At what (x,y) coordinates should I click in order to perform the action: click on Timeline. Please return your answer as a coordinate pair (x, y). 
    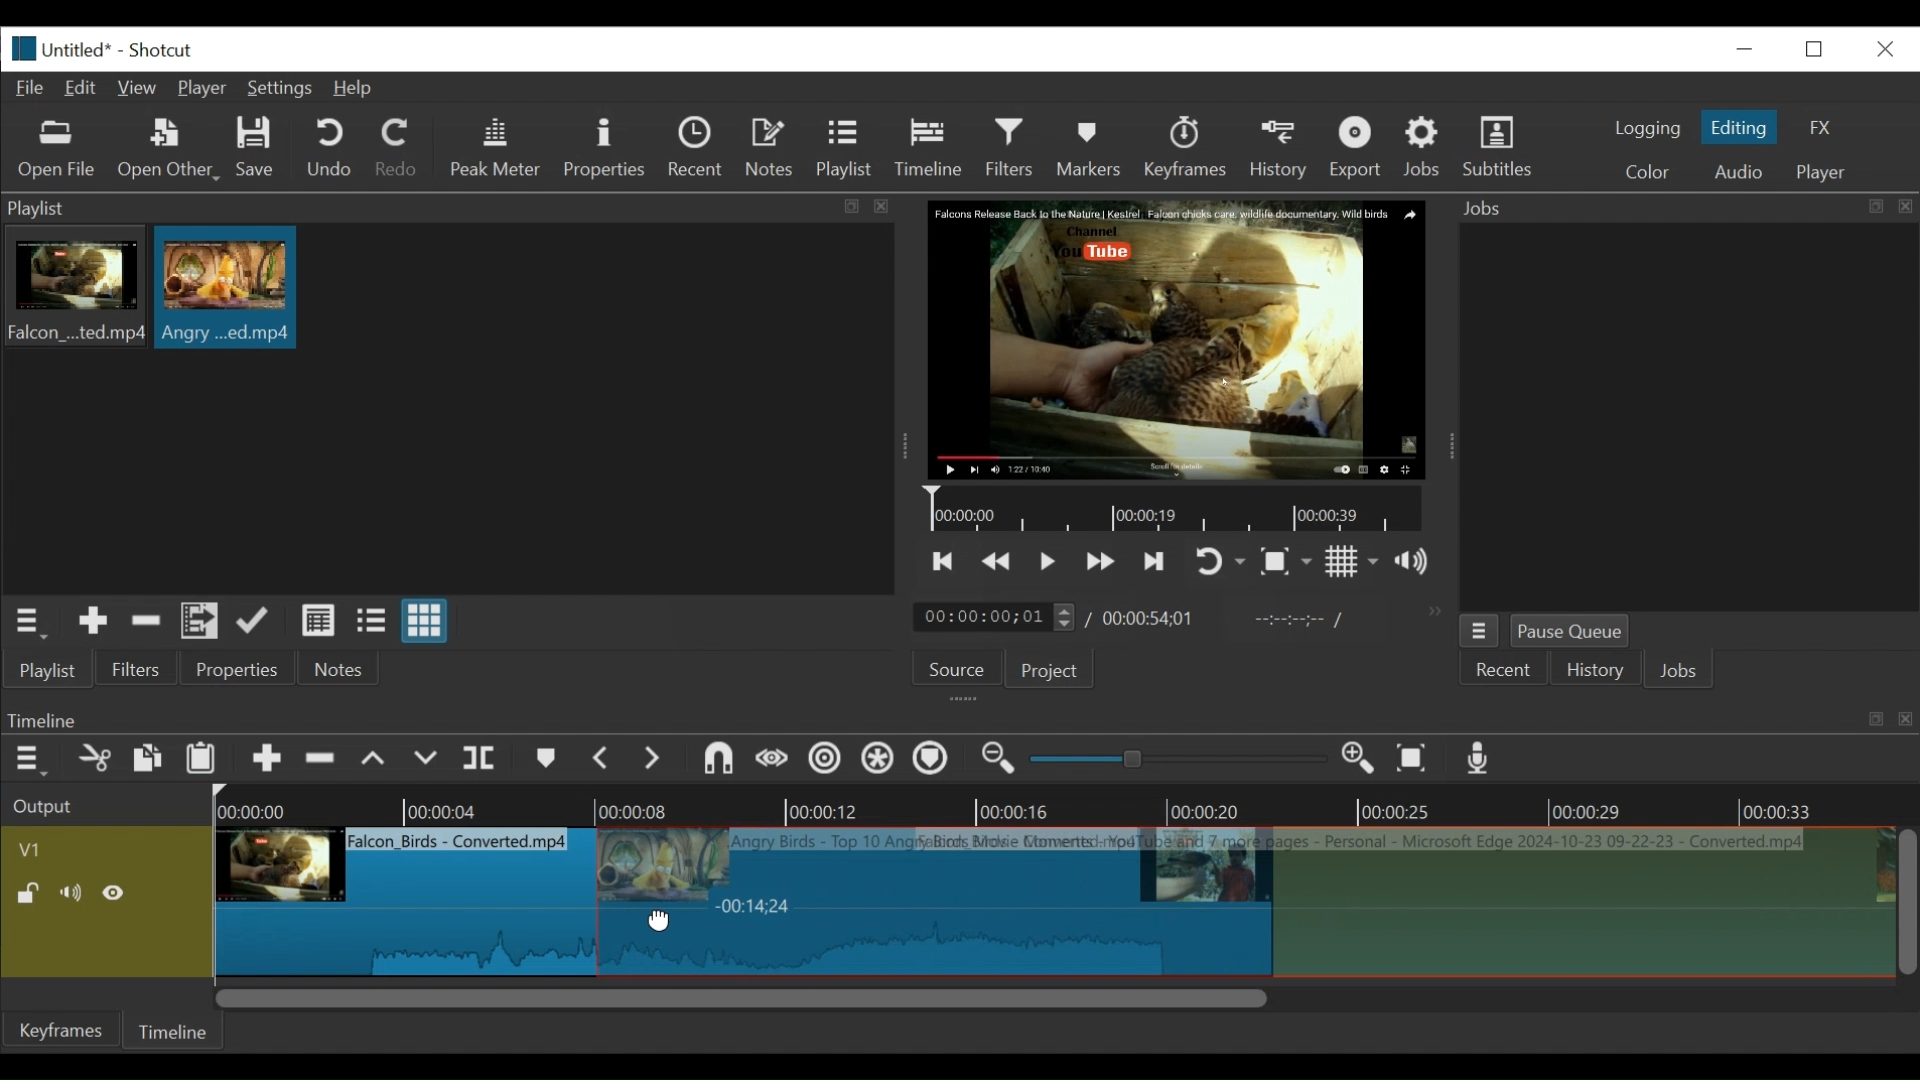
    Looking at the image, I should click on (177, 1028).